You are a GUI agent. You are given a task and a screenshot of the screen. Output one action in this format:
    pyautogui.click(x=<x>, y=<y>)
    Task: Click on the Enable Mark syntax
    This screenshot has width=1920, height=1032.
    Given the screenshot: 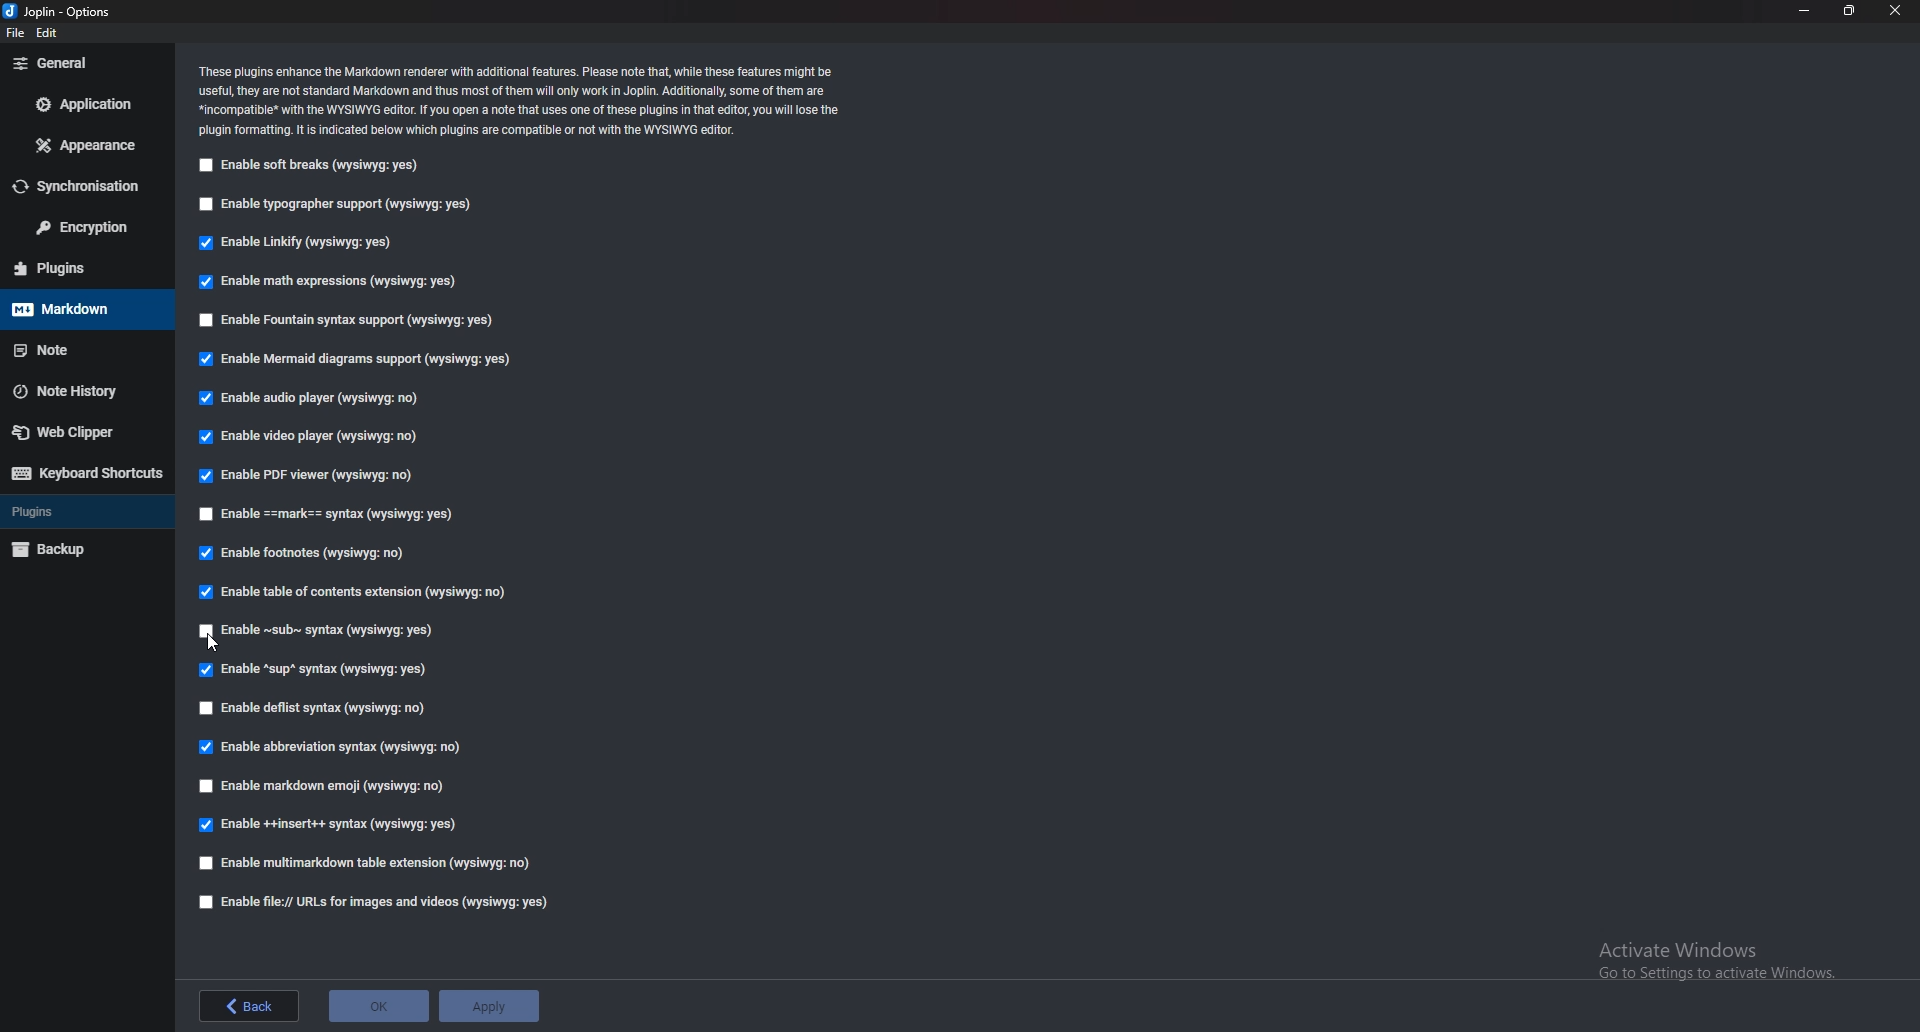 What is the action you would take?
    pyautogui.click(x=330, y=514)
    